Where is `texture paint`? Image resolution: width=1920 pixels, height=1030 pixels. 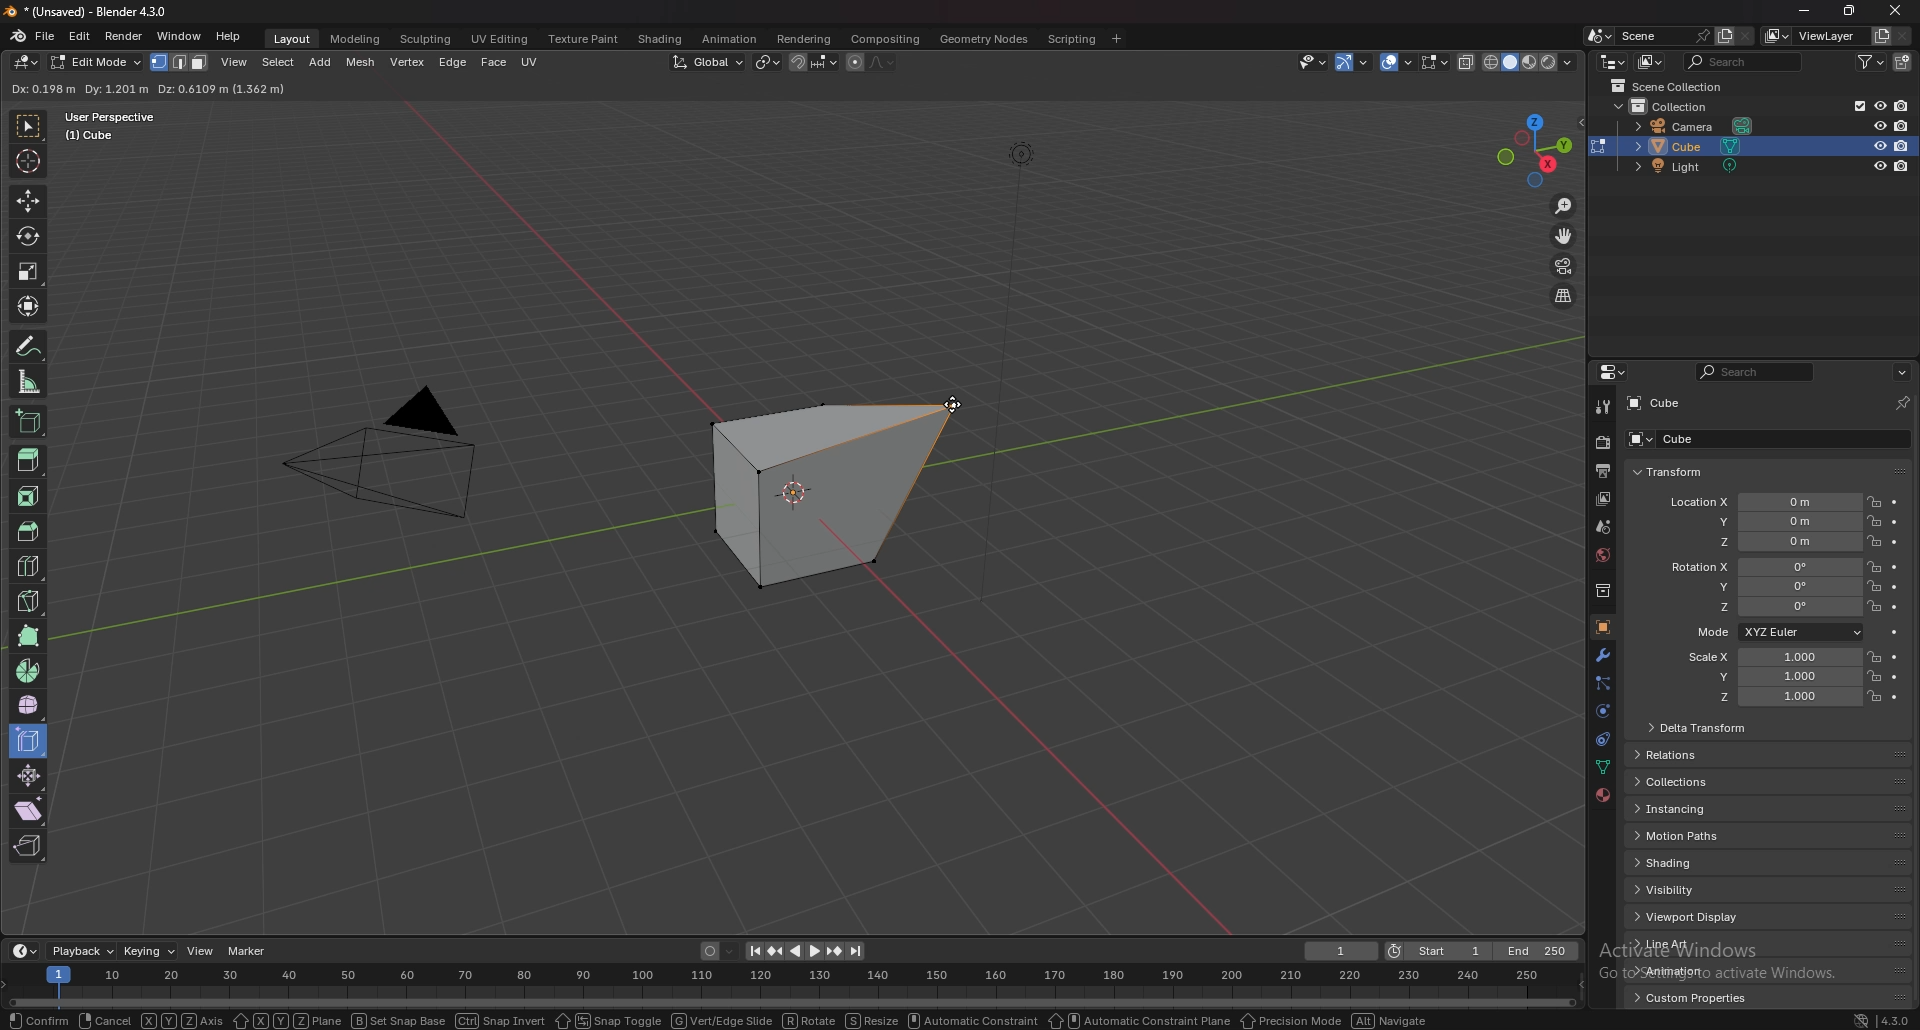 texture paint is located at coordinates (583, 39).